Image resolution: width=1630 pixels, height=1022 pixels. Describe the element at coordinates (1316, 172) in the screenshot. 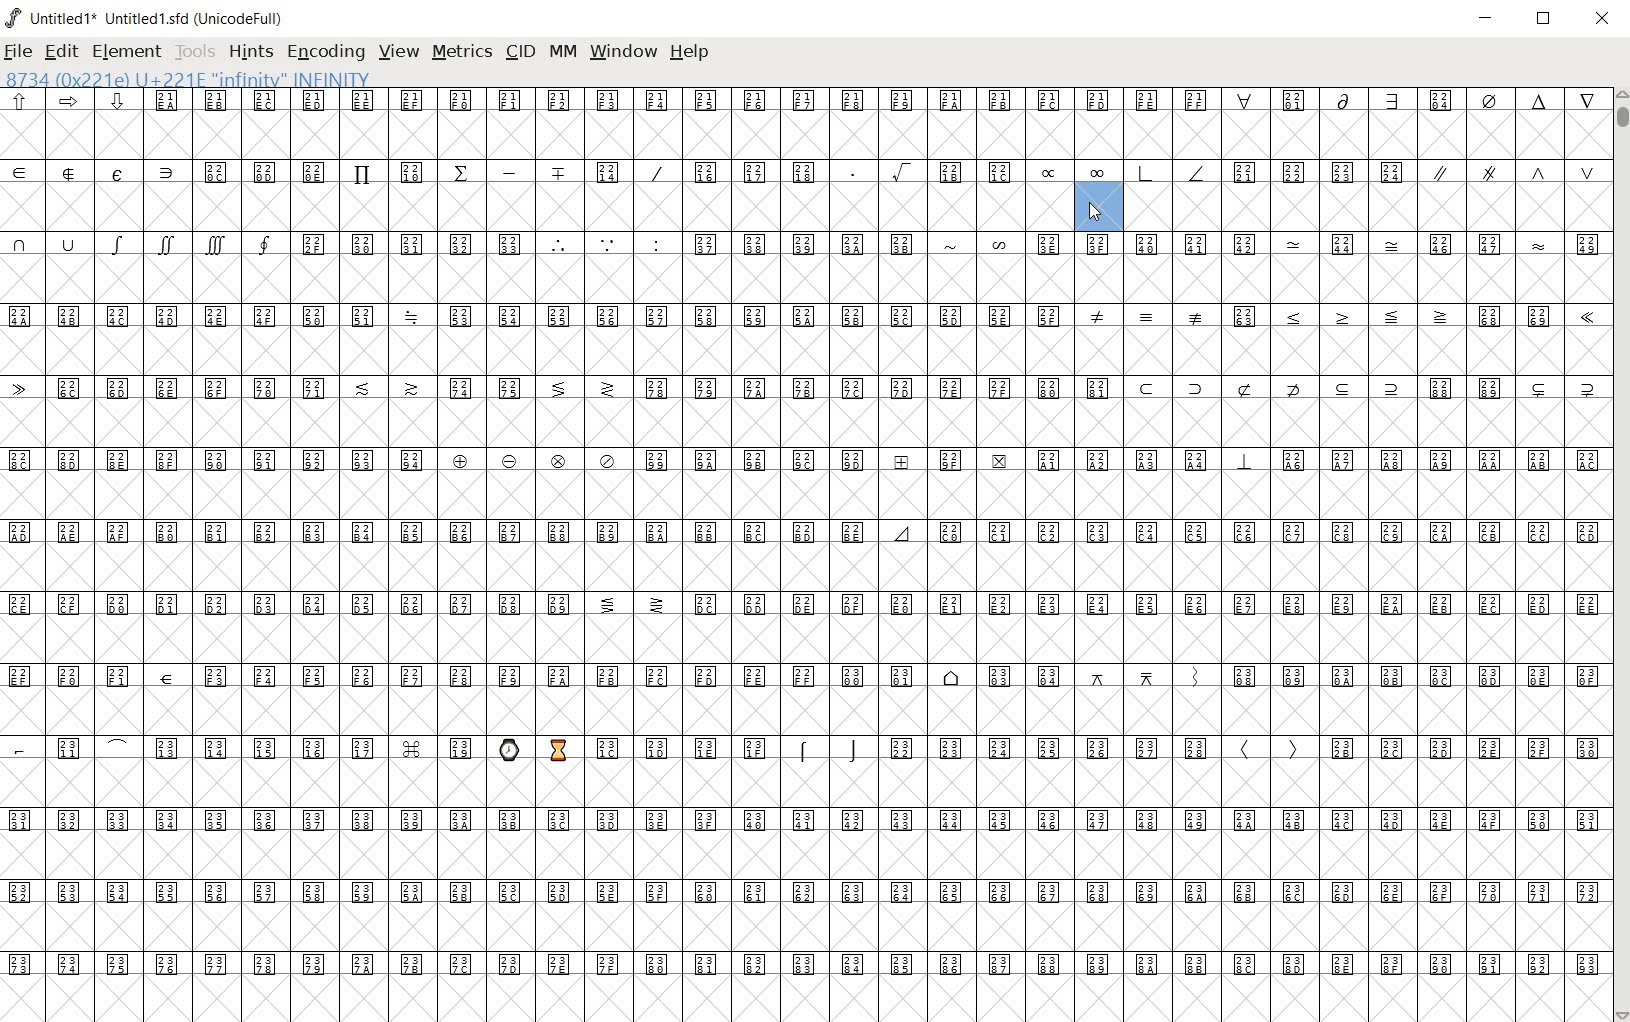

I see `Unicode code points` at that location.